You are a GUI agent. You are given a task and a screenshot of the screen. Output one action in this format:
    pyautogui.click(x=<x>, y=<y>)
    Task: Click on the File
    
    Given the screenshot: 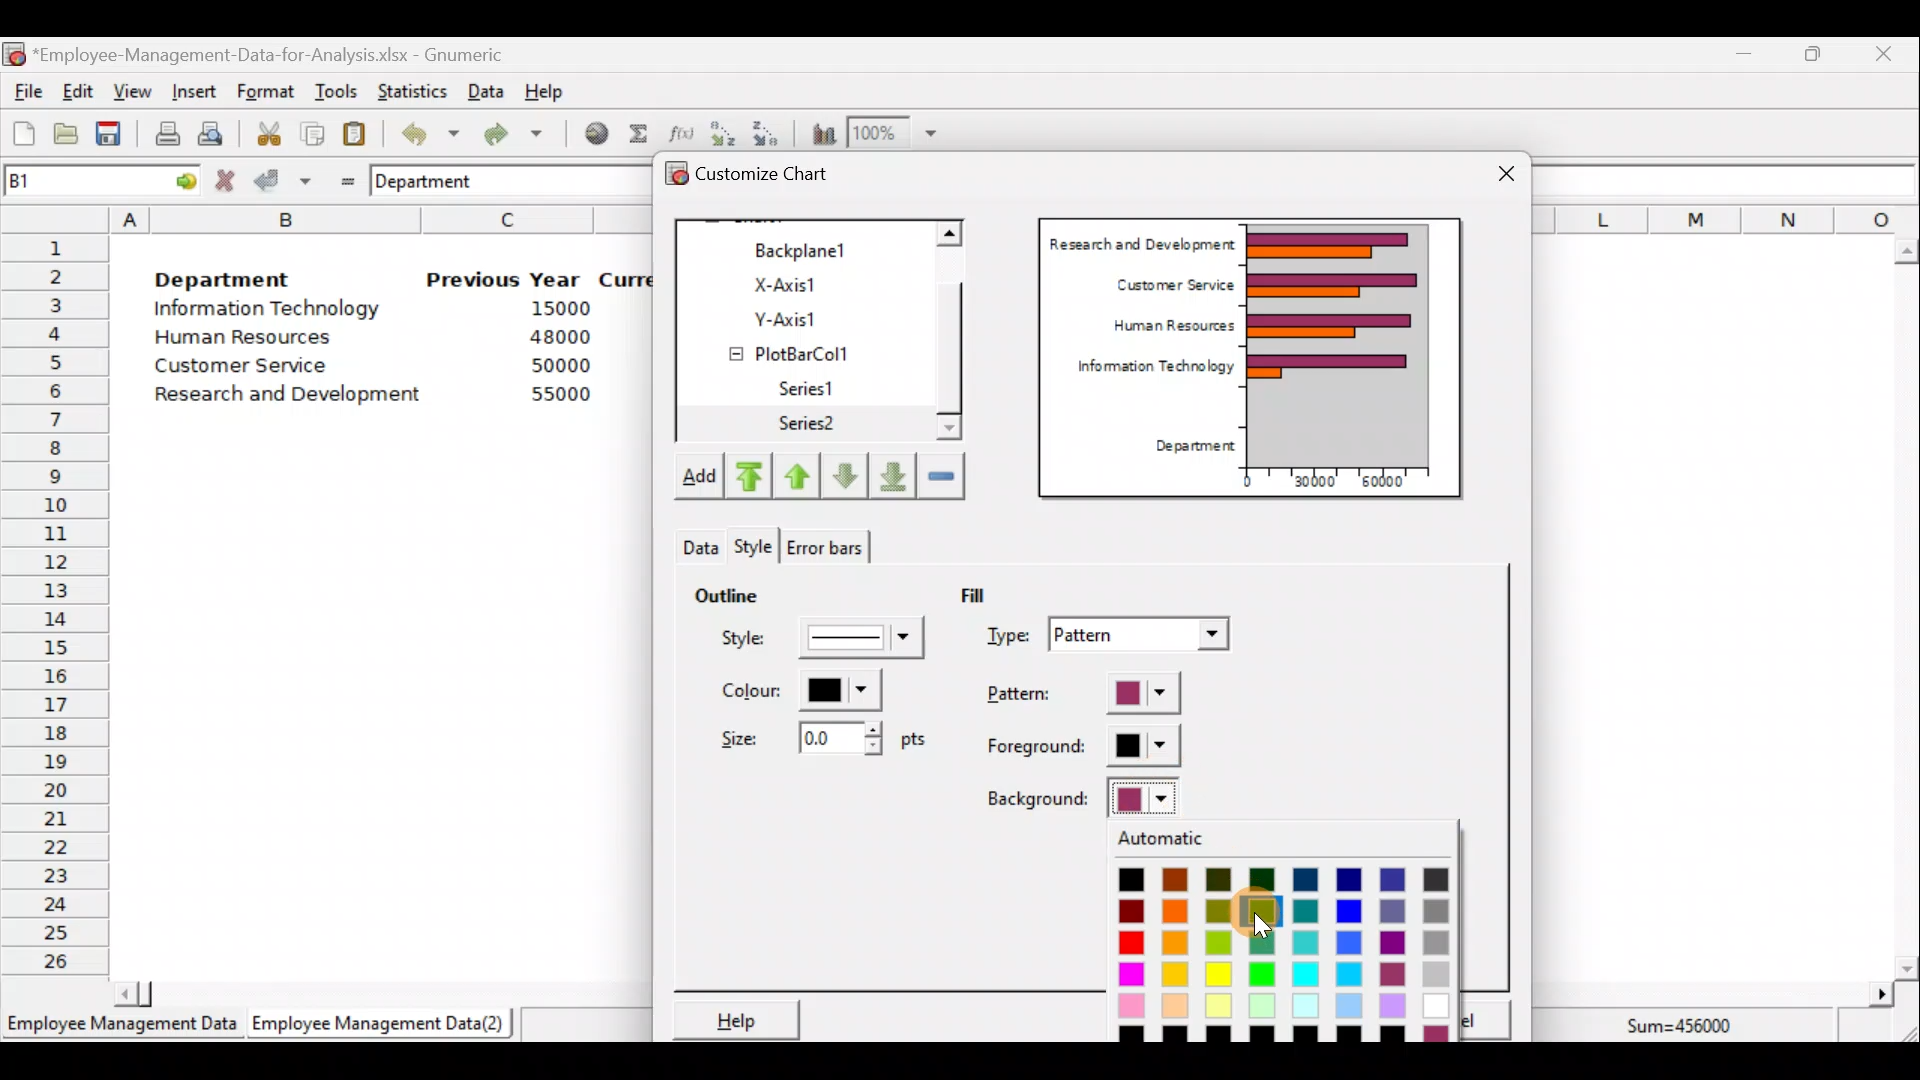 What is the action you would take?
    pyautogui.click(x=25, y=92)
    